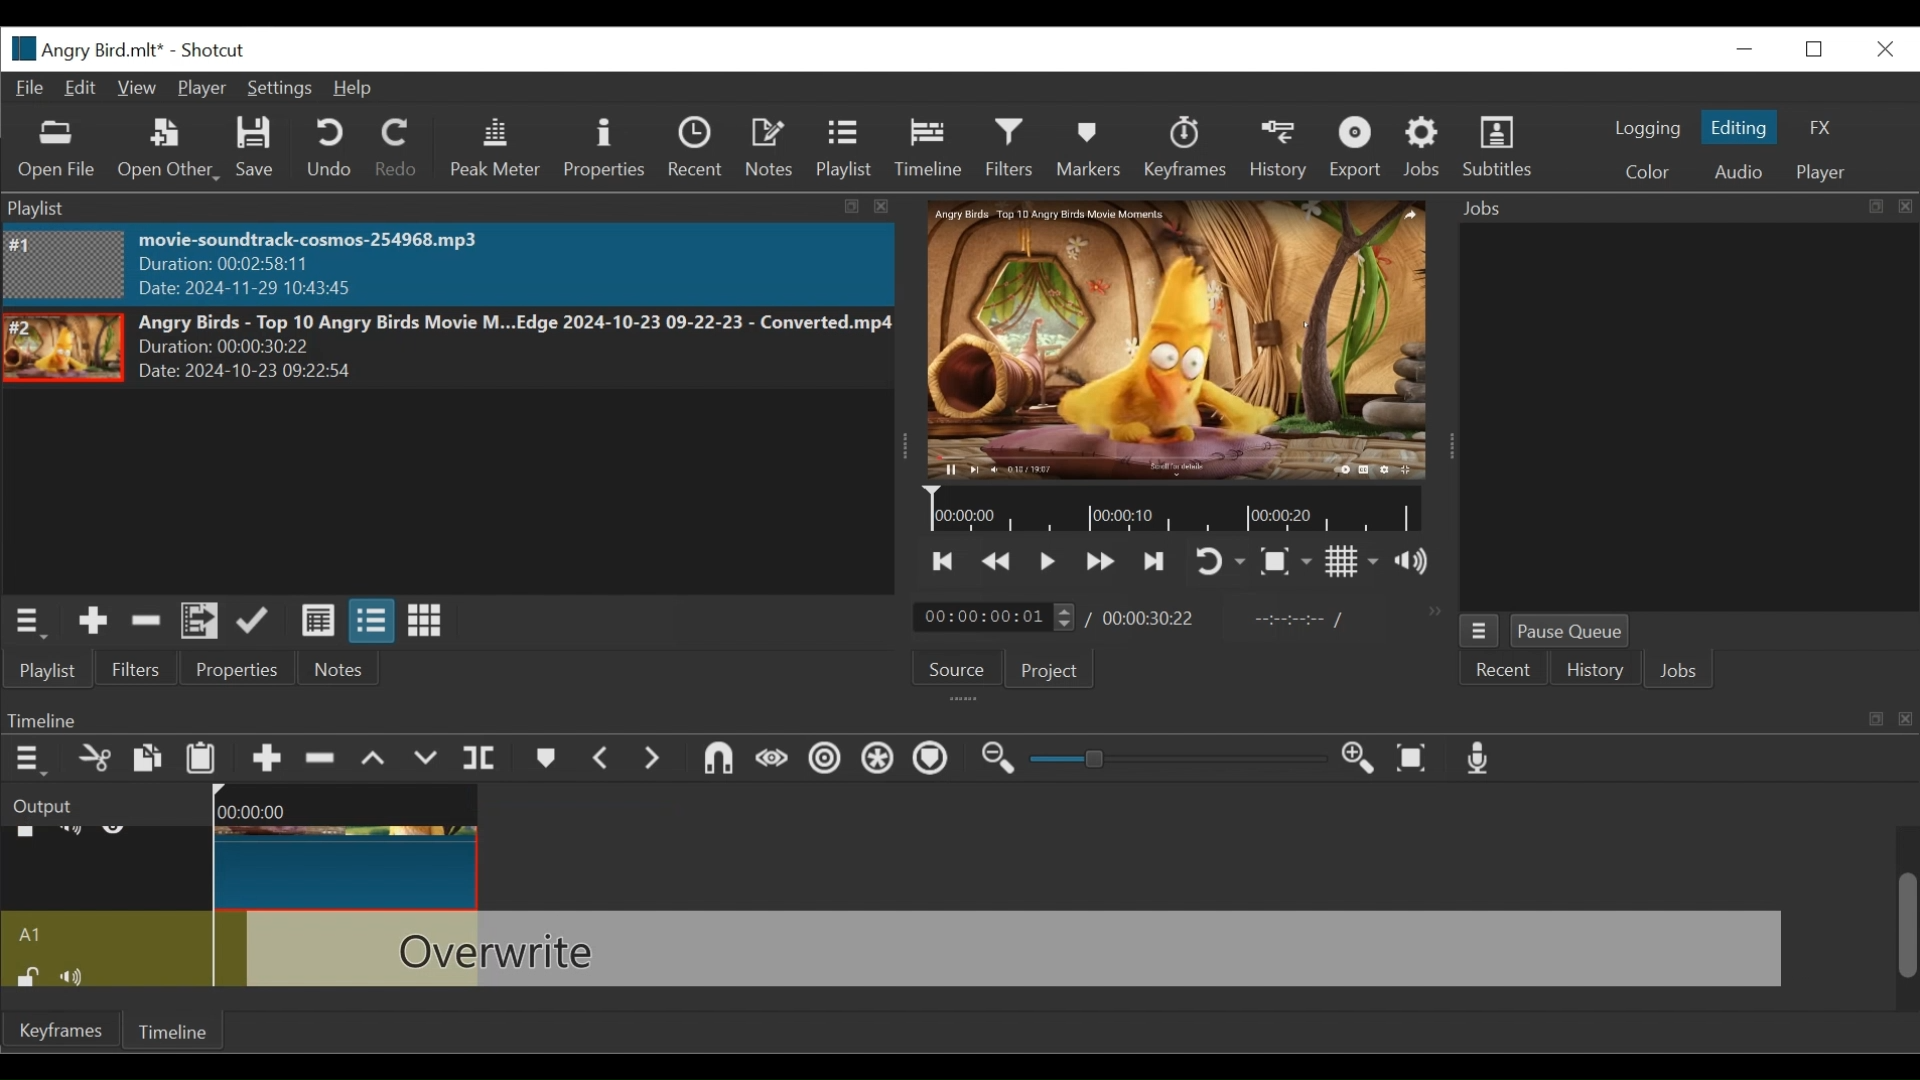 The height and width of the screenshot is (1080, 1920). Describe the element at coordinates (241, 670) in the screenshot. I see `Properties` at that location.